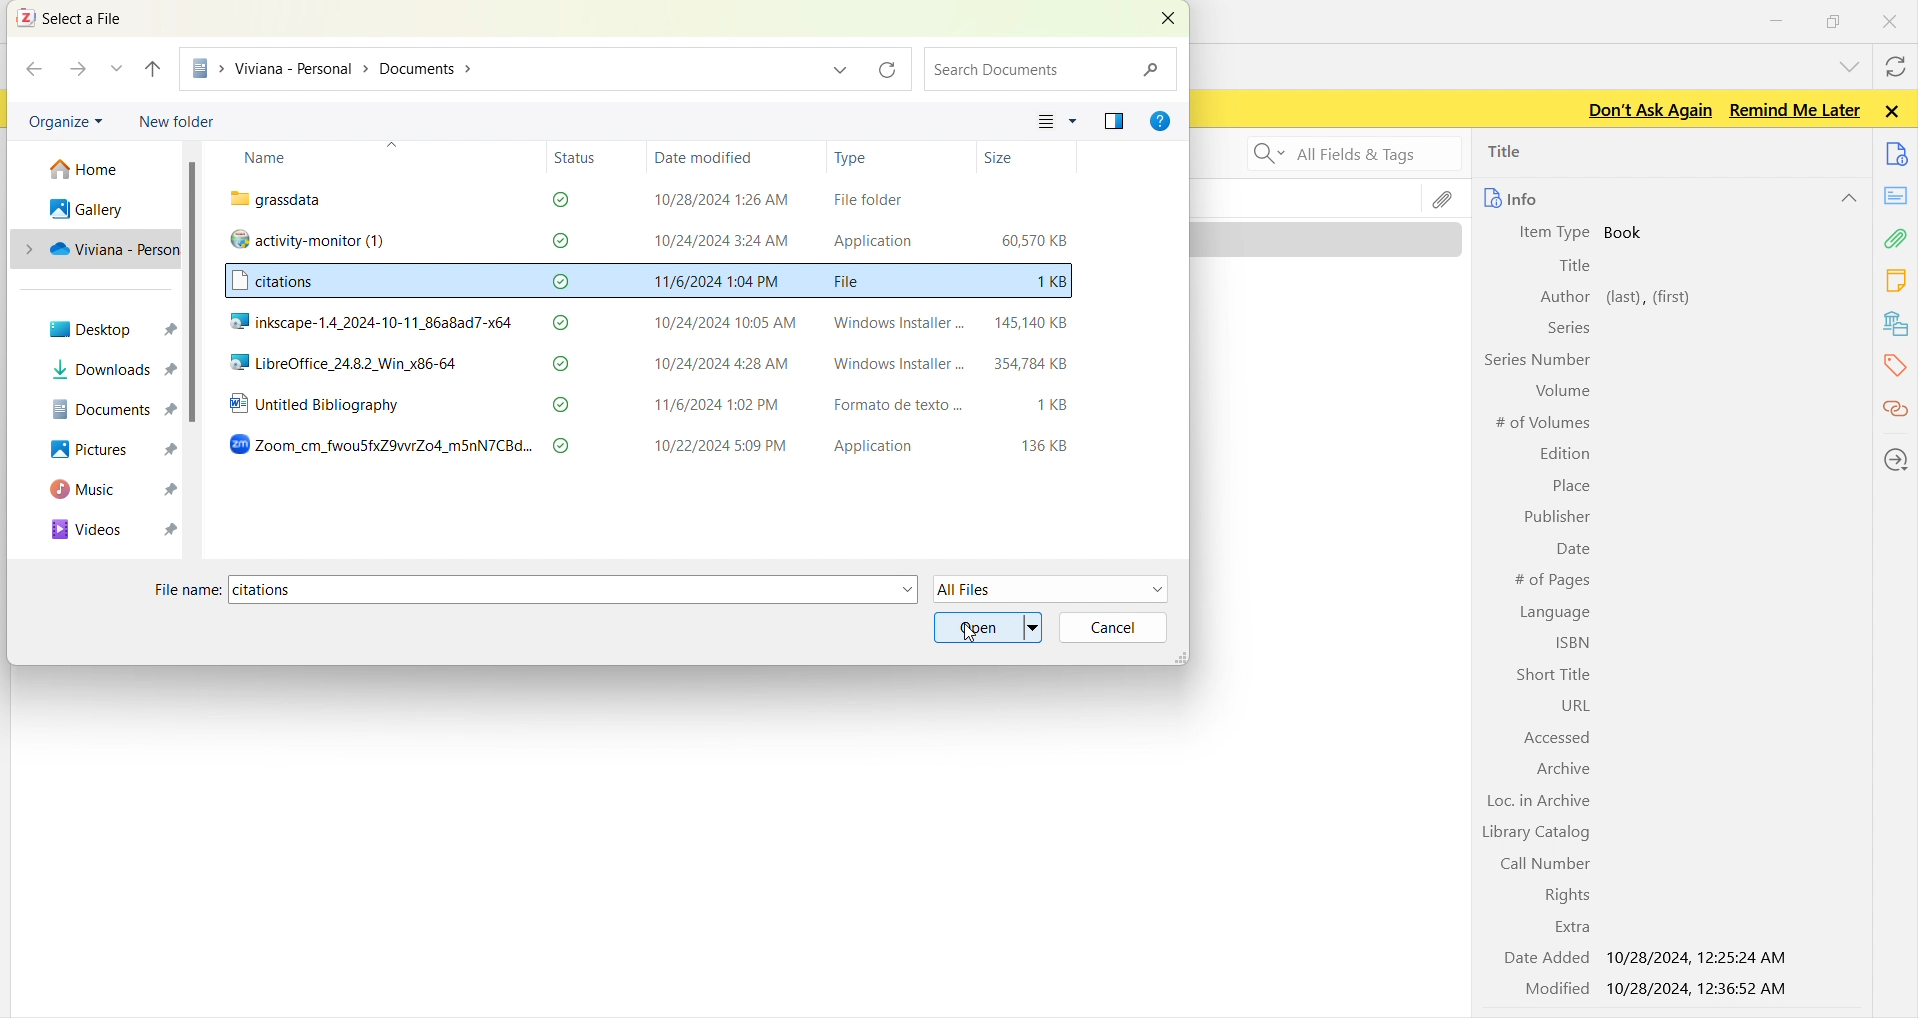 The width and height of the screenshot is (1918, 1018). I want to click on CLOSE, so click(1164, 21).